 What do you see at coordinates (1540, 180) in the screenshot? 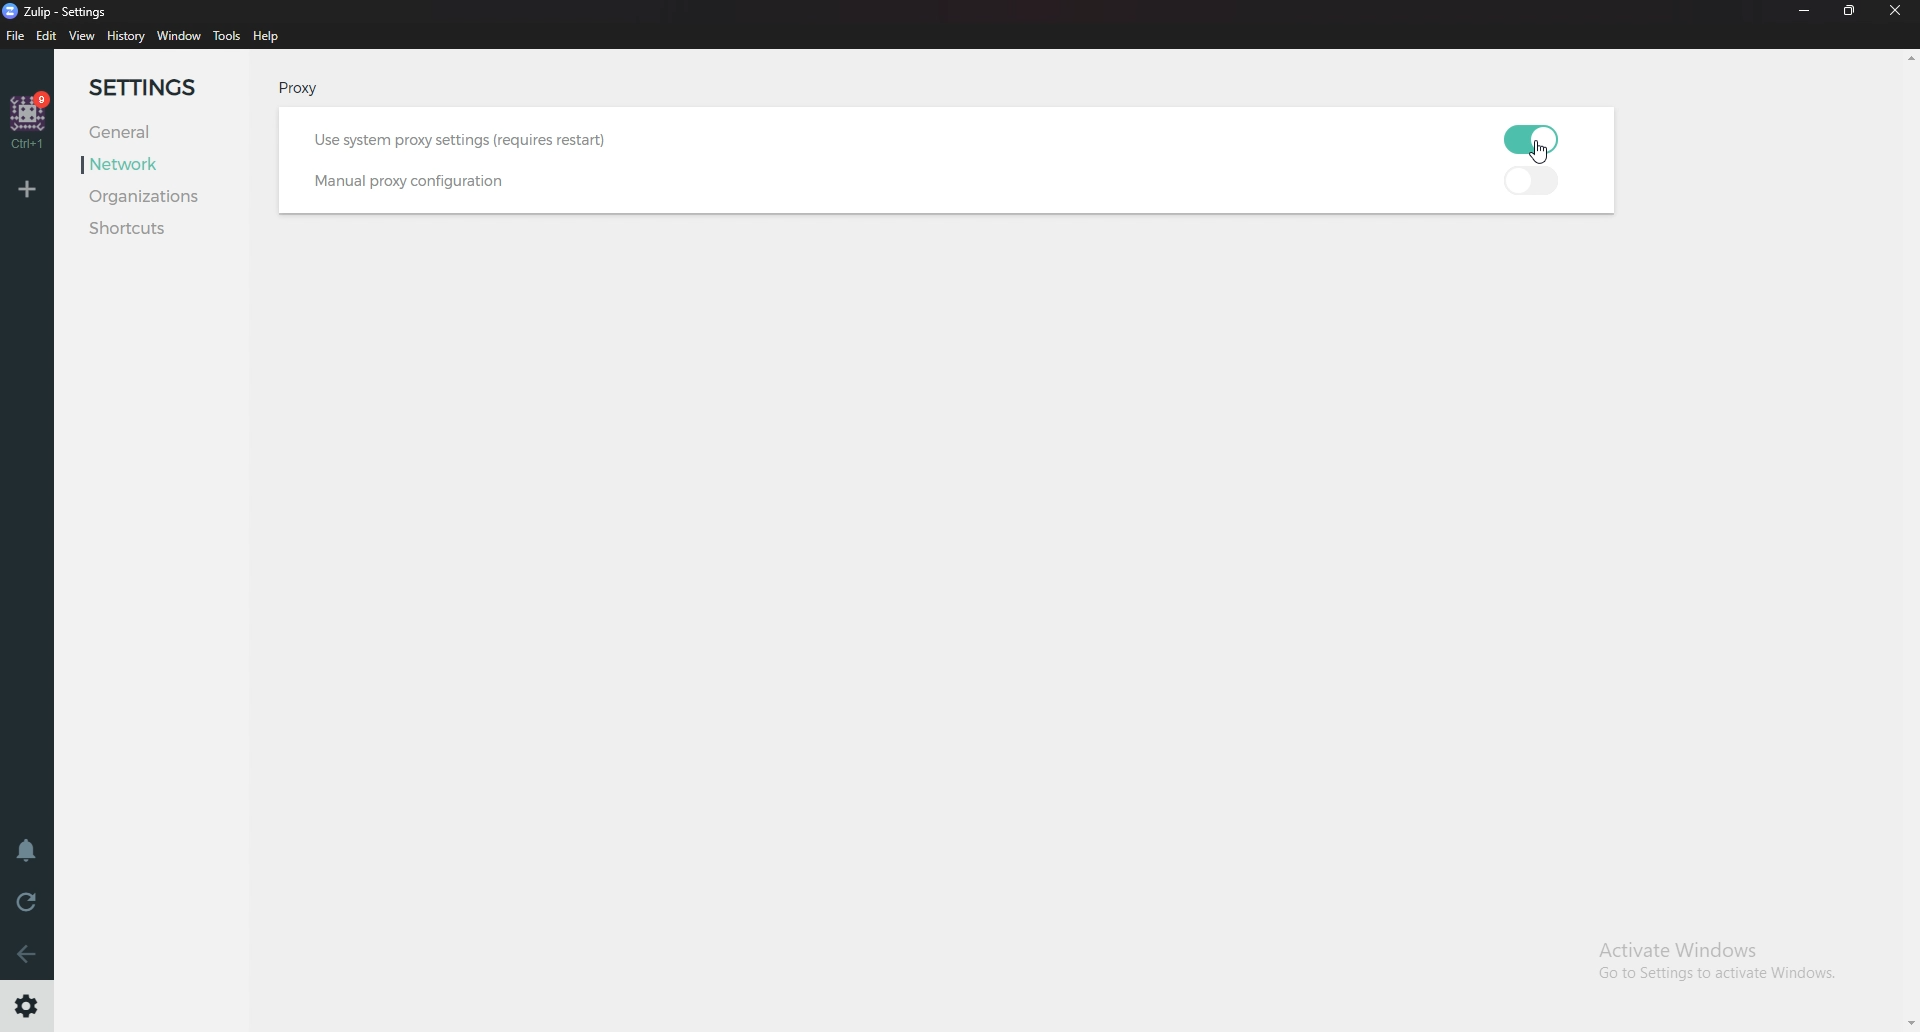
I see `toggle` at bounding box center [1540, 180].